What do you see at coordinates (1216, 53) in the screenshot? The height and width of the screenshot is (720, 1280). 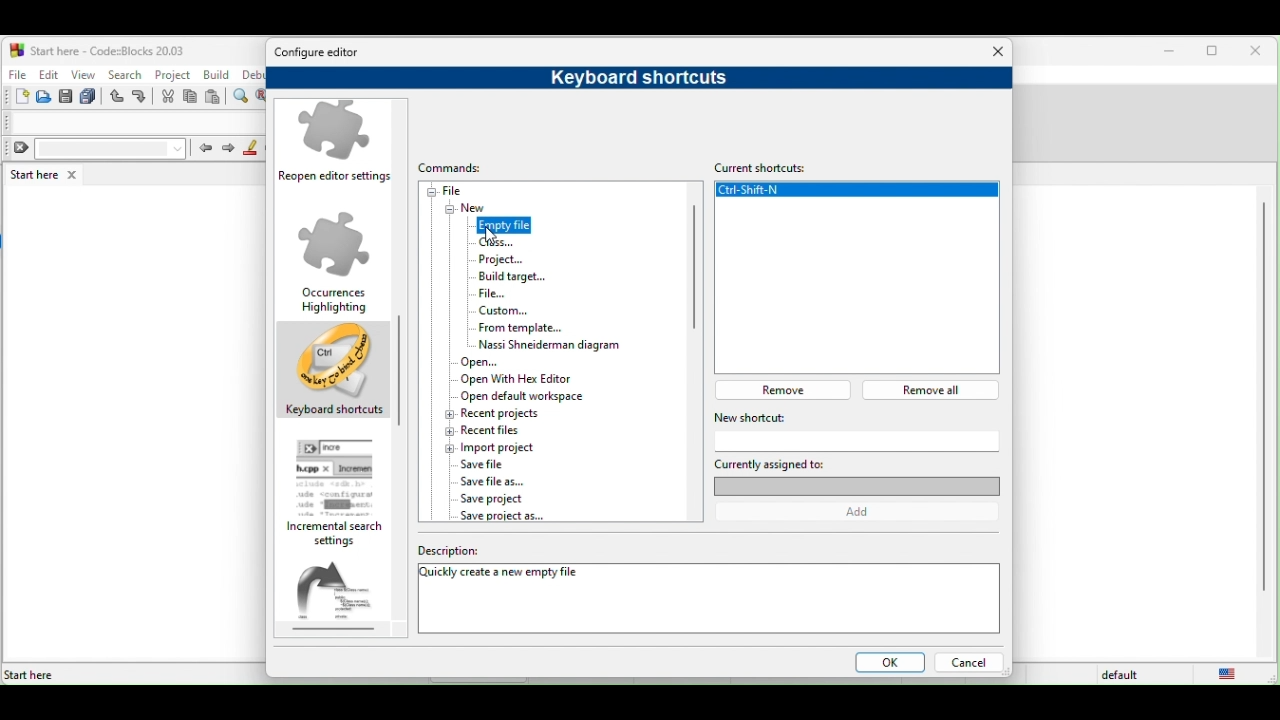 I see `maximize` at bounding box center [1216, 53].